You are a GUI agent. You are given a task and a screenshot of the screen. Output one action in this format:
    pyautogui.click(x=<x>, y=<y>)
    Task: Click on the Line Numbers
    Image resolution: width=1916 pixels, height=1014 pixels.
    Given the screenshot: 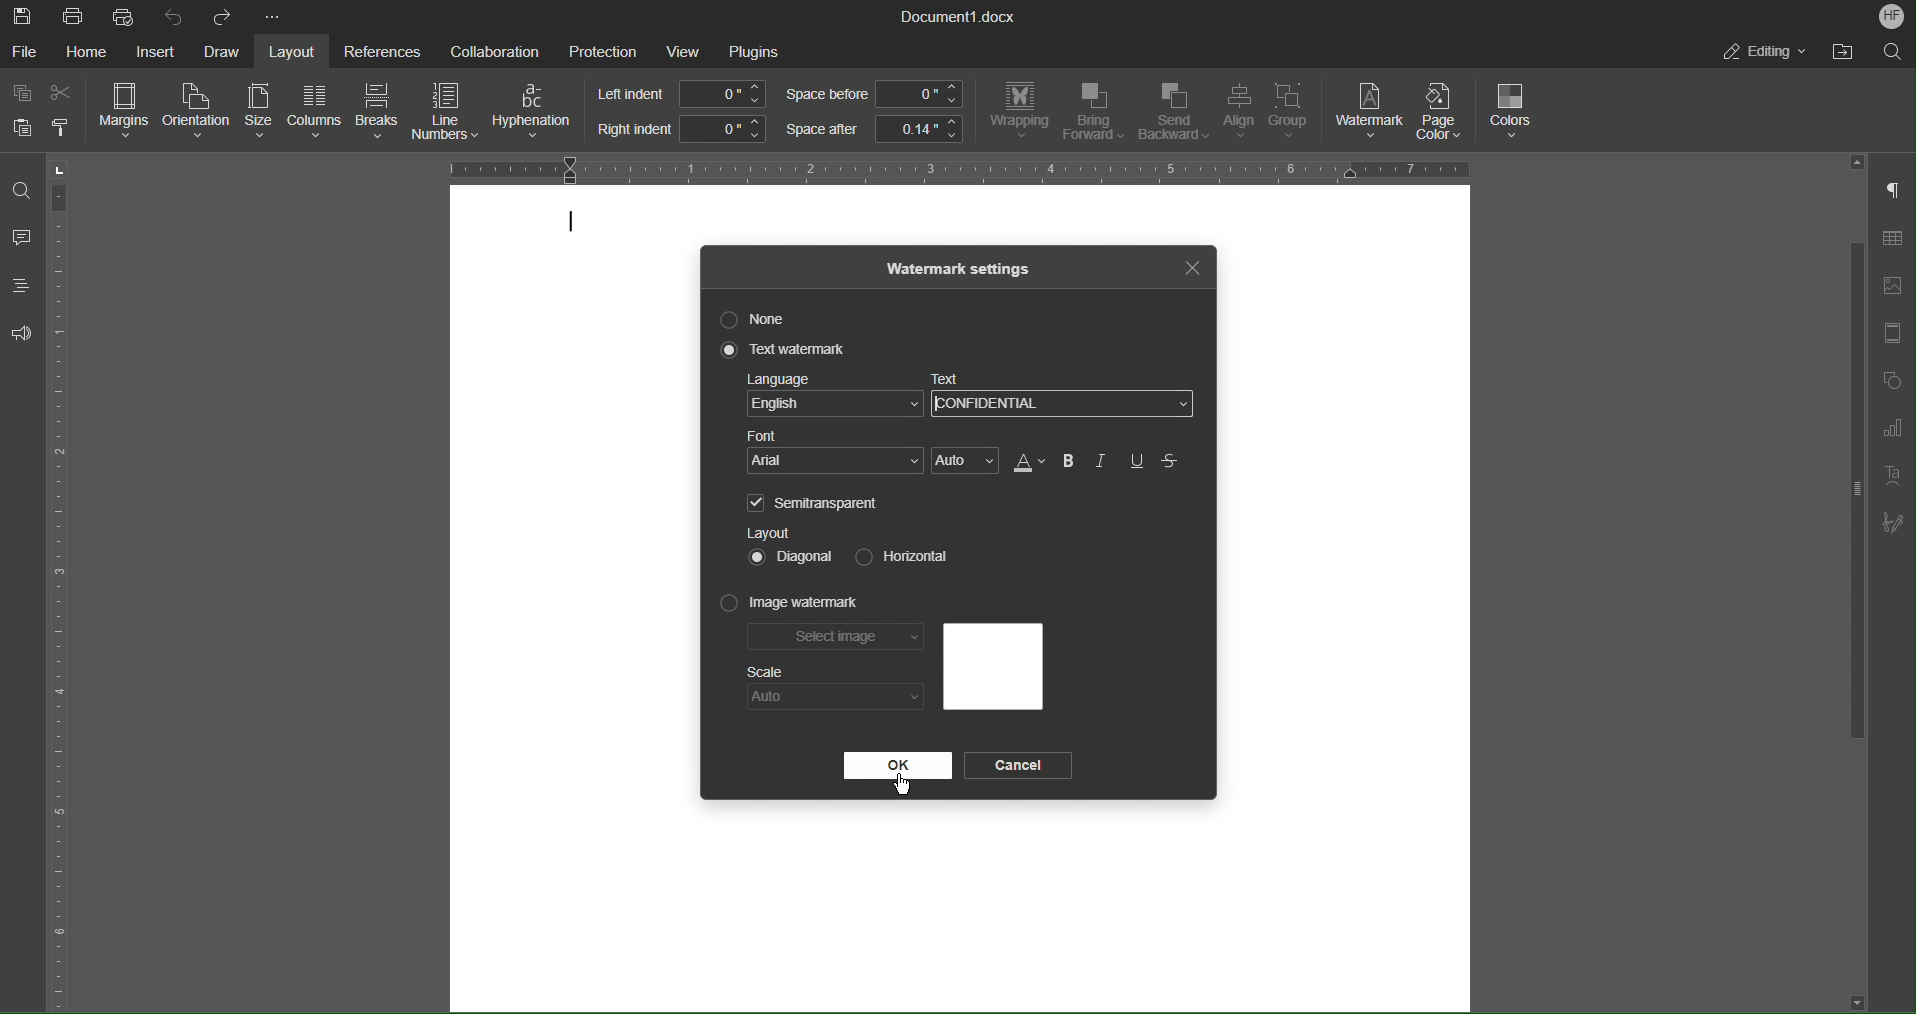 What is the action you would take?
    pyautogui.click(x=447, y=114)
    